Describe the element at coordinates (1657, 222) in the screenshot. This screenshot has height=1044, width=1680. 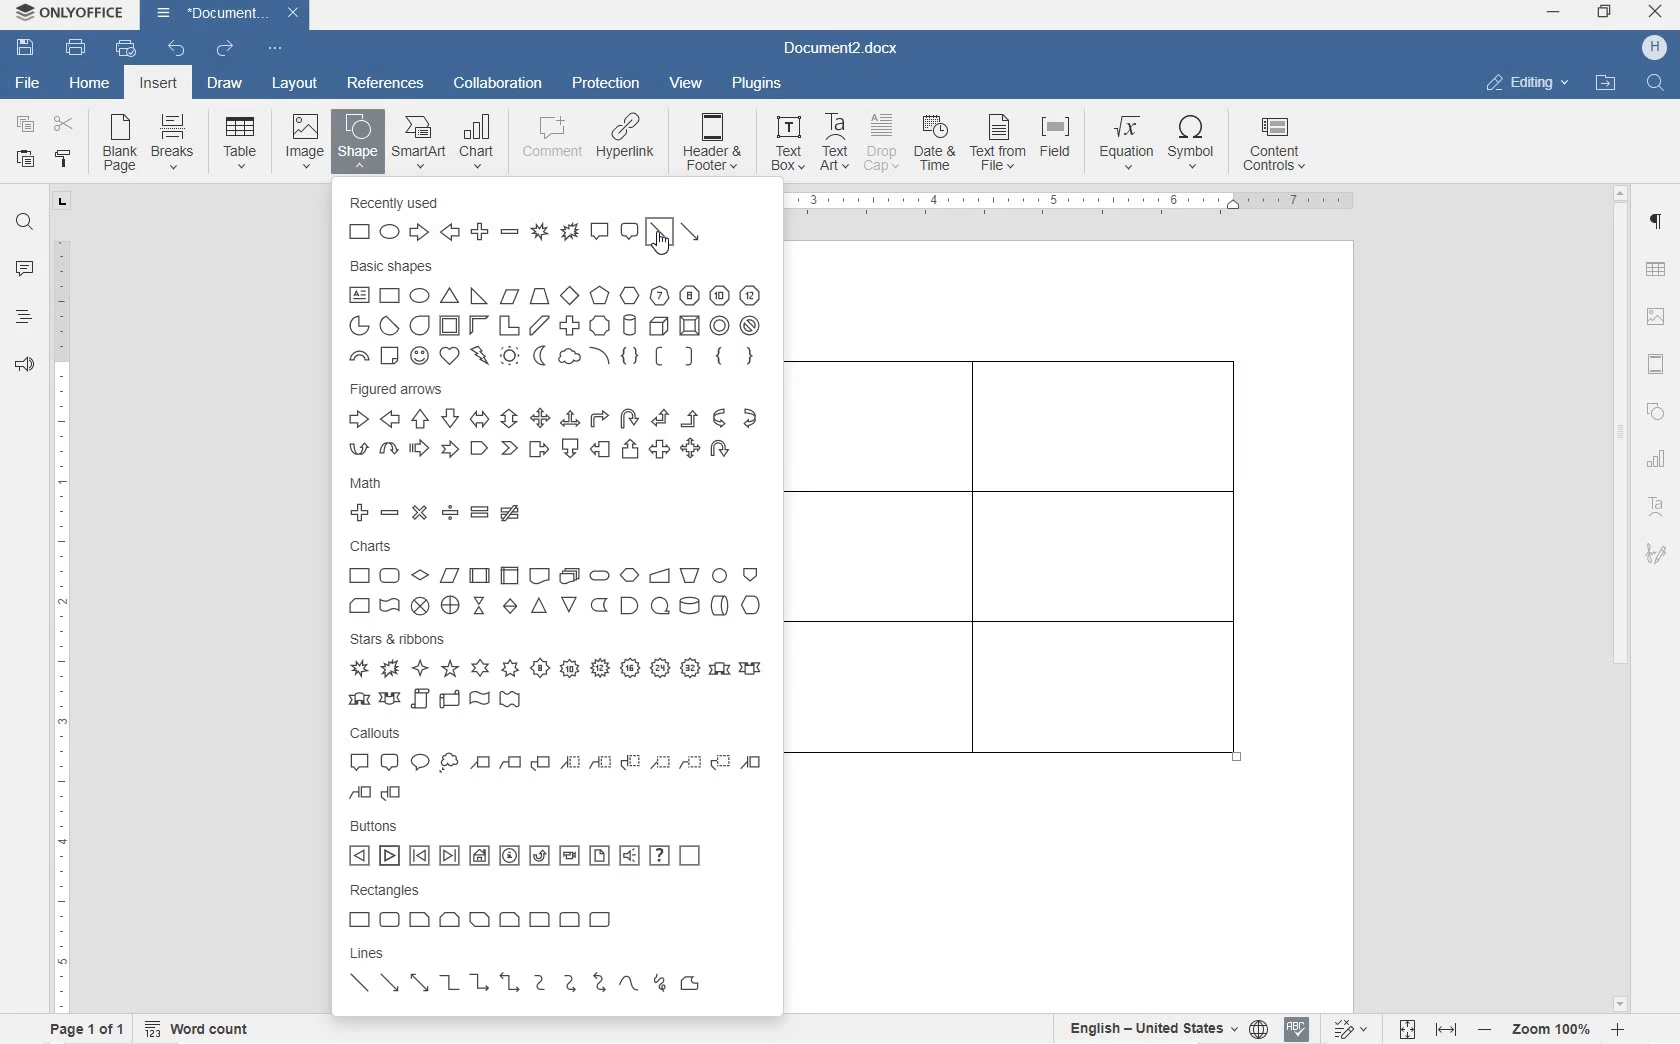
I see `paragraph settings` at that location.